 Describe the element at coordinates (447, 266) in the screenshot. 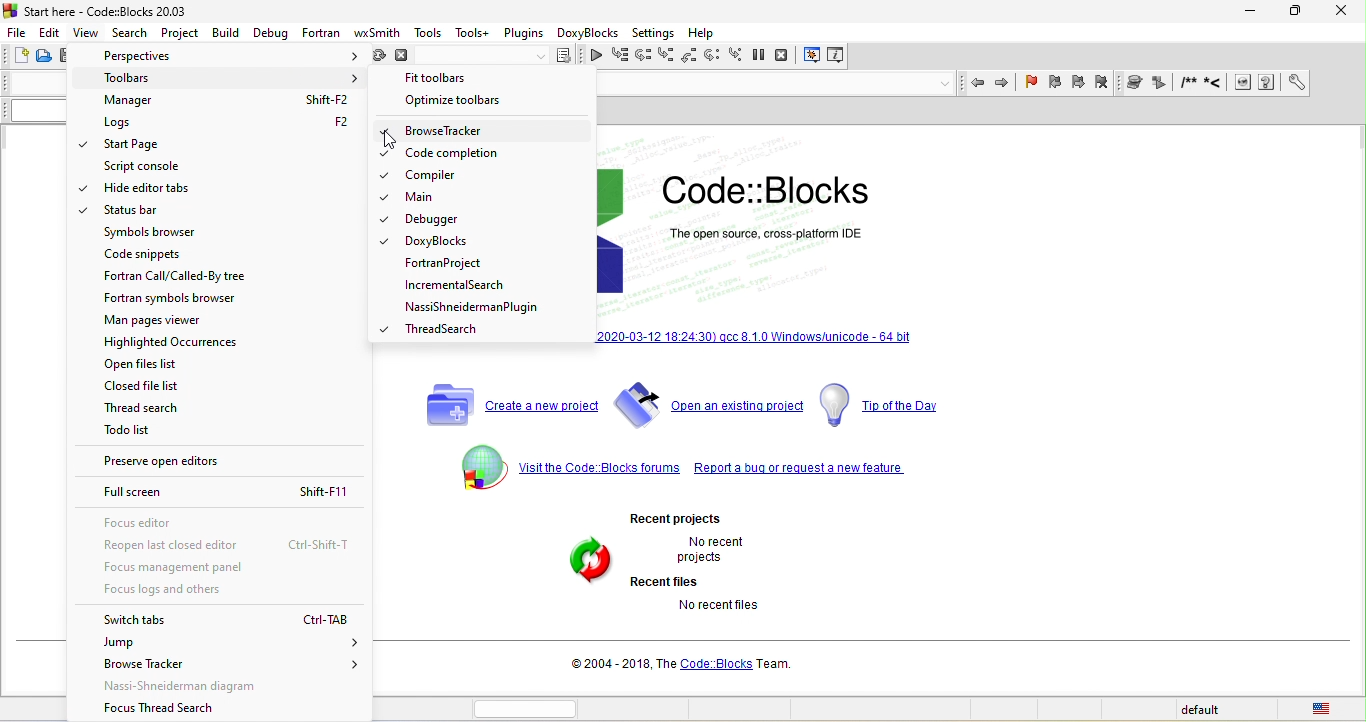

I see `fortran project` at that location.